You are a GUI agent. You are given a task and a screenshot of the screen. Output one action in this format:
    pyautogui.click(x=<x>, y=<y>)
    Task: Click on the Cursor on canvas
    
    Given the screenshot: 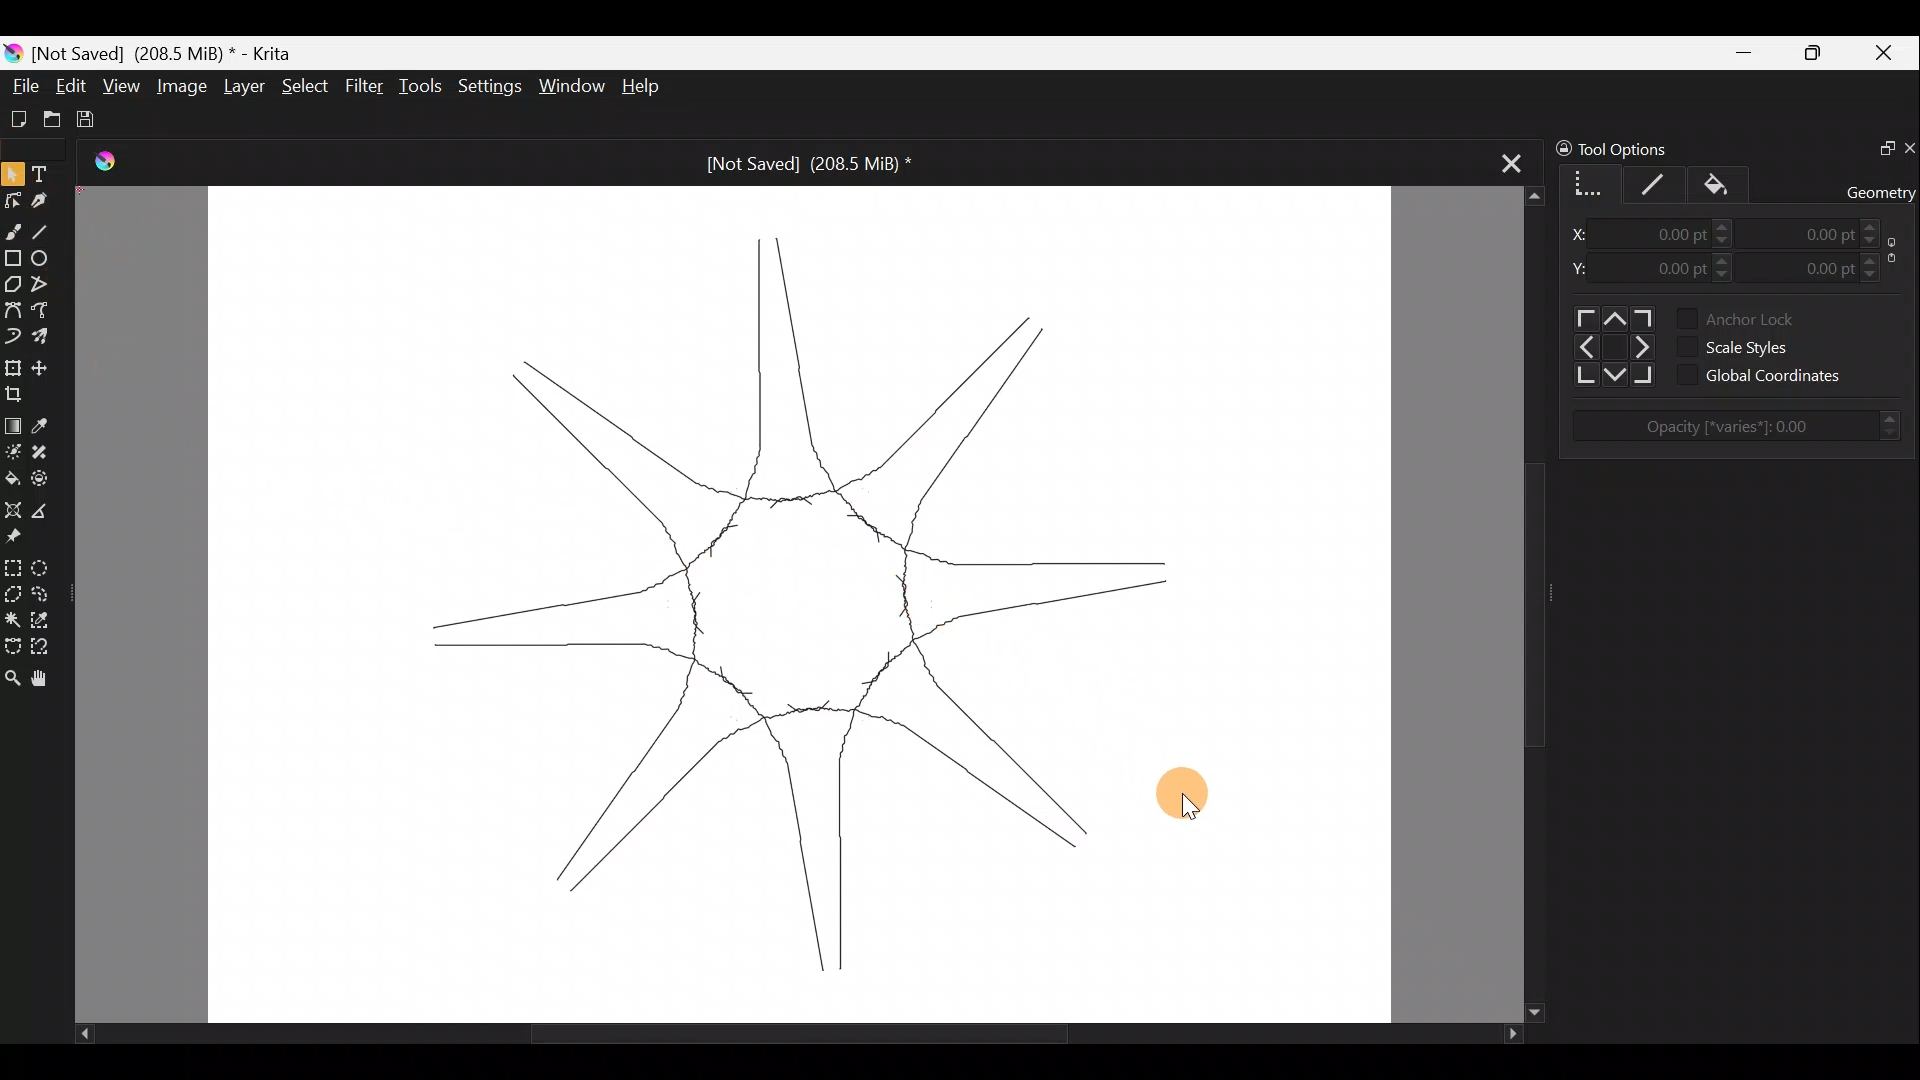 What is the action you would take?
    pyautogui.click(x=1188, y=798)
    